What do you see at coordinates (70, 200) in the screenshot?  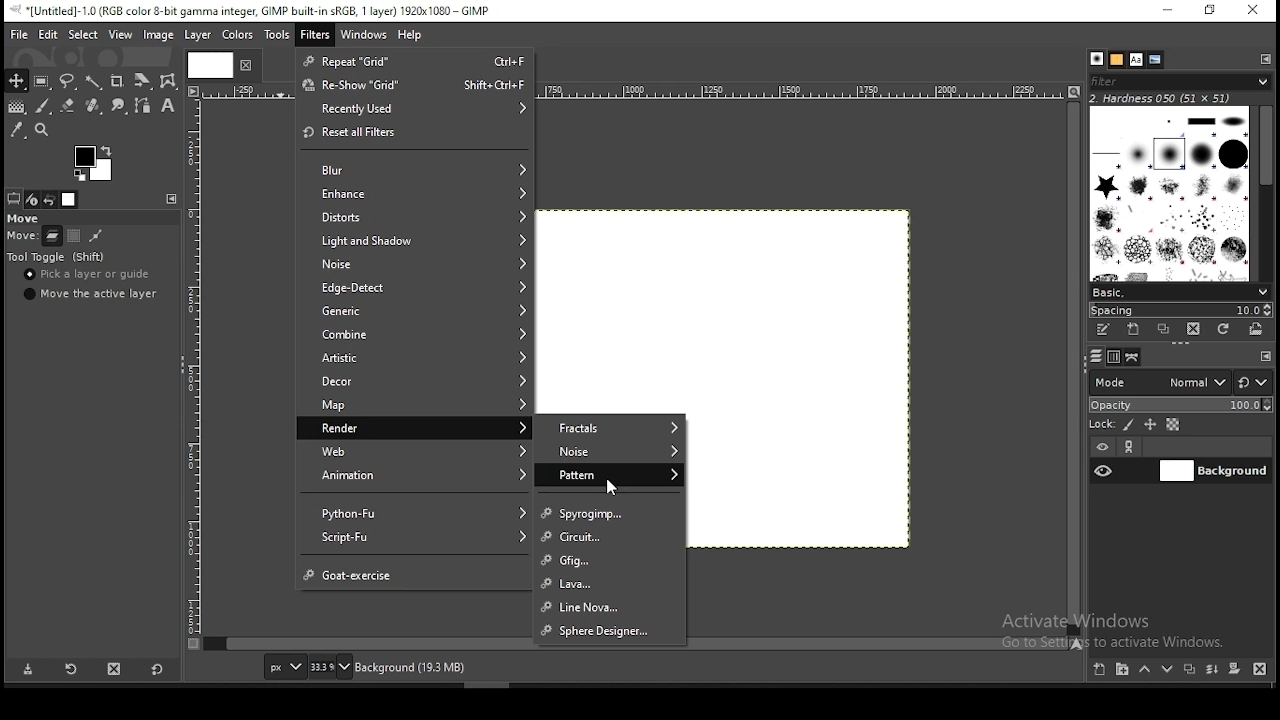 I see `images` at bounding box center [70, 200].